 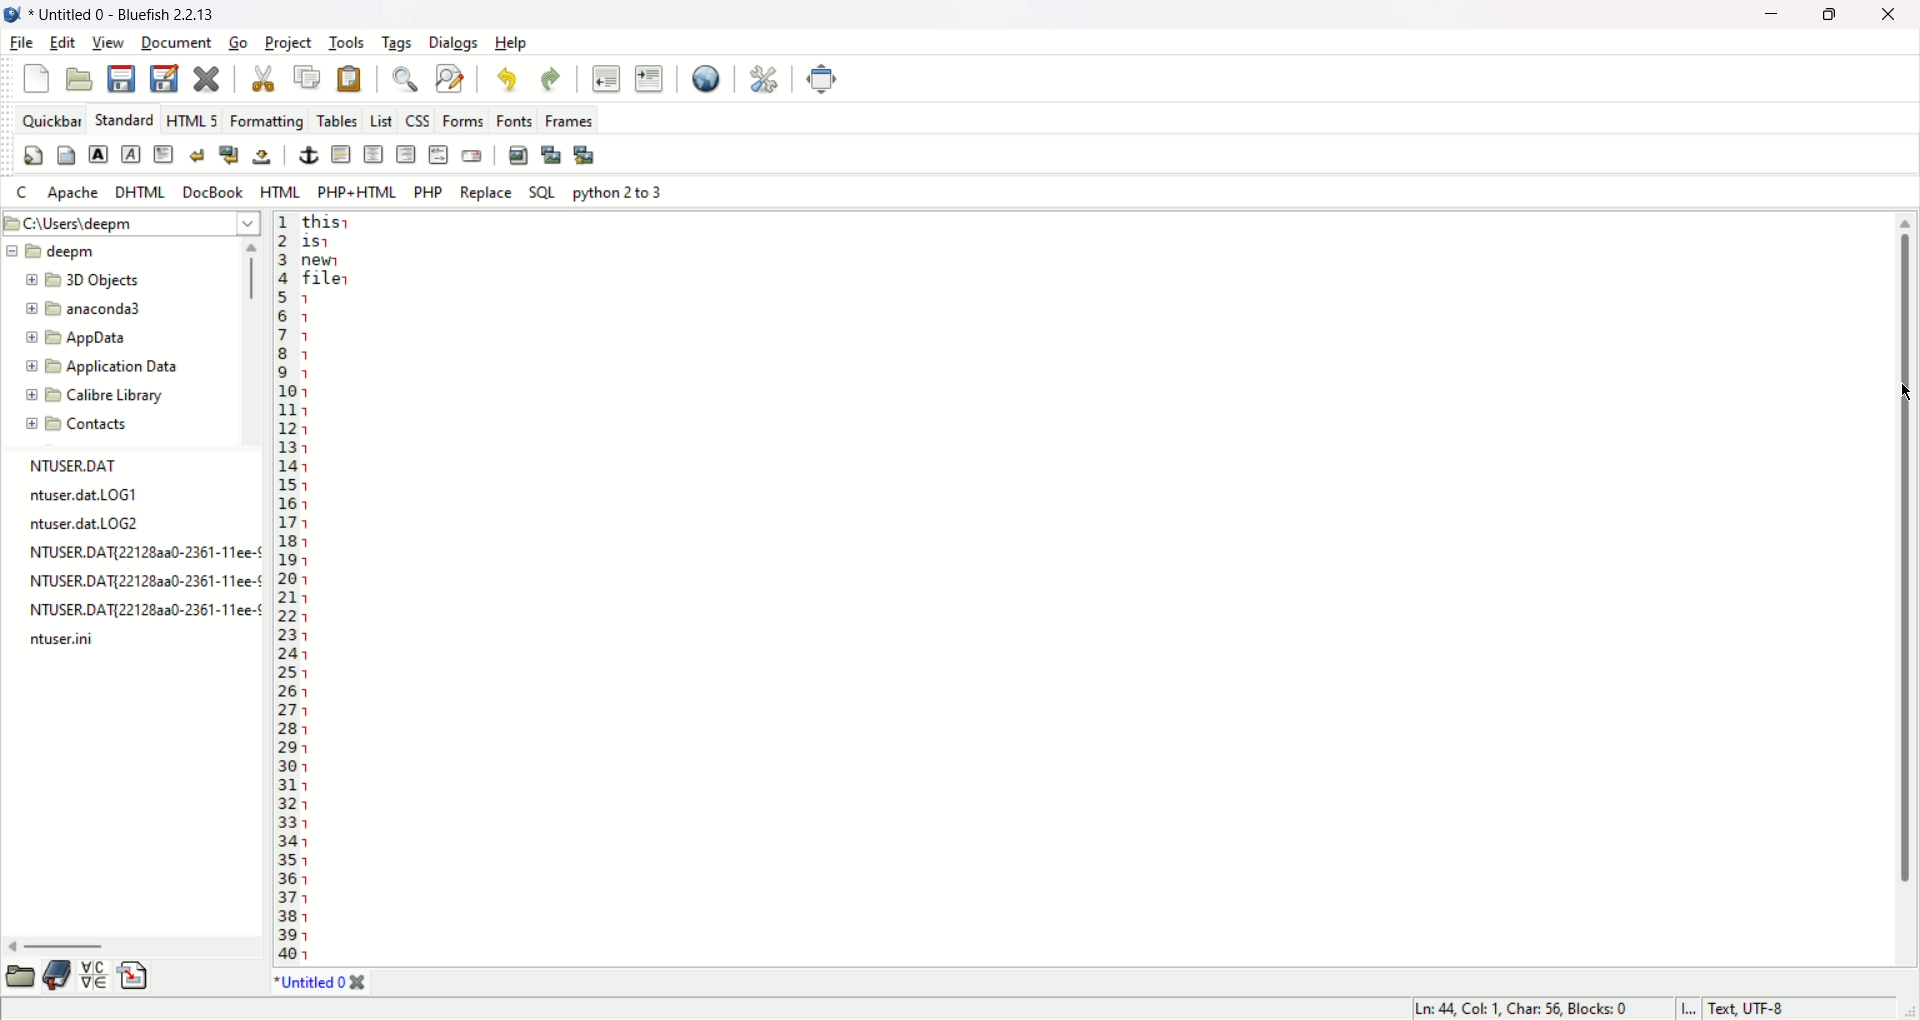 I want to click on NTUSER.DAT

ntuser.datLOGT

ntuser.dat.LOG2
NTUSER.DAT{221282a0-2361-11ee-¢
NTUSER.DAT{22128a20-2361-11ee-¢
NTUSER.DAT{221283a0-2361-11ee-¢
ntuser.ini, so click(x=141, y=557).